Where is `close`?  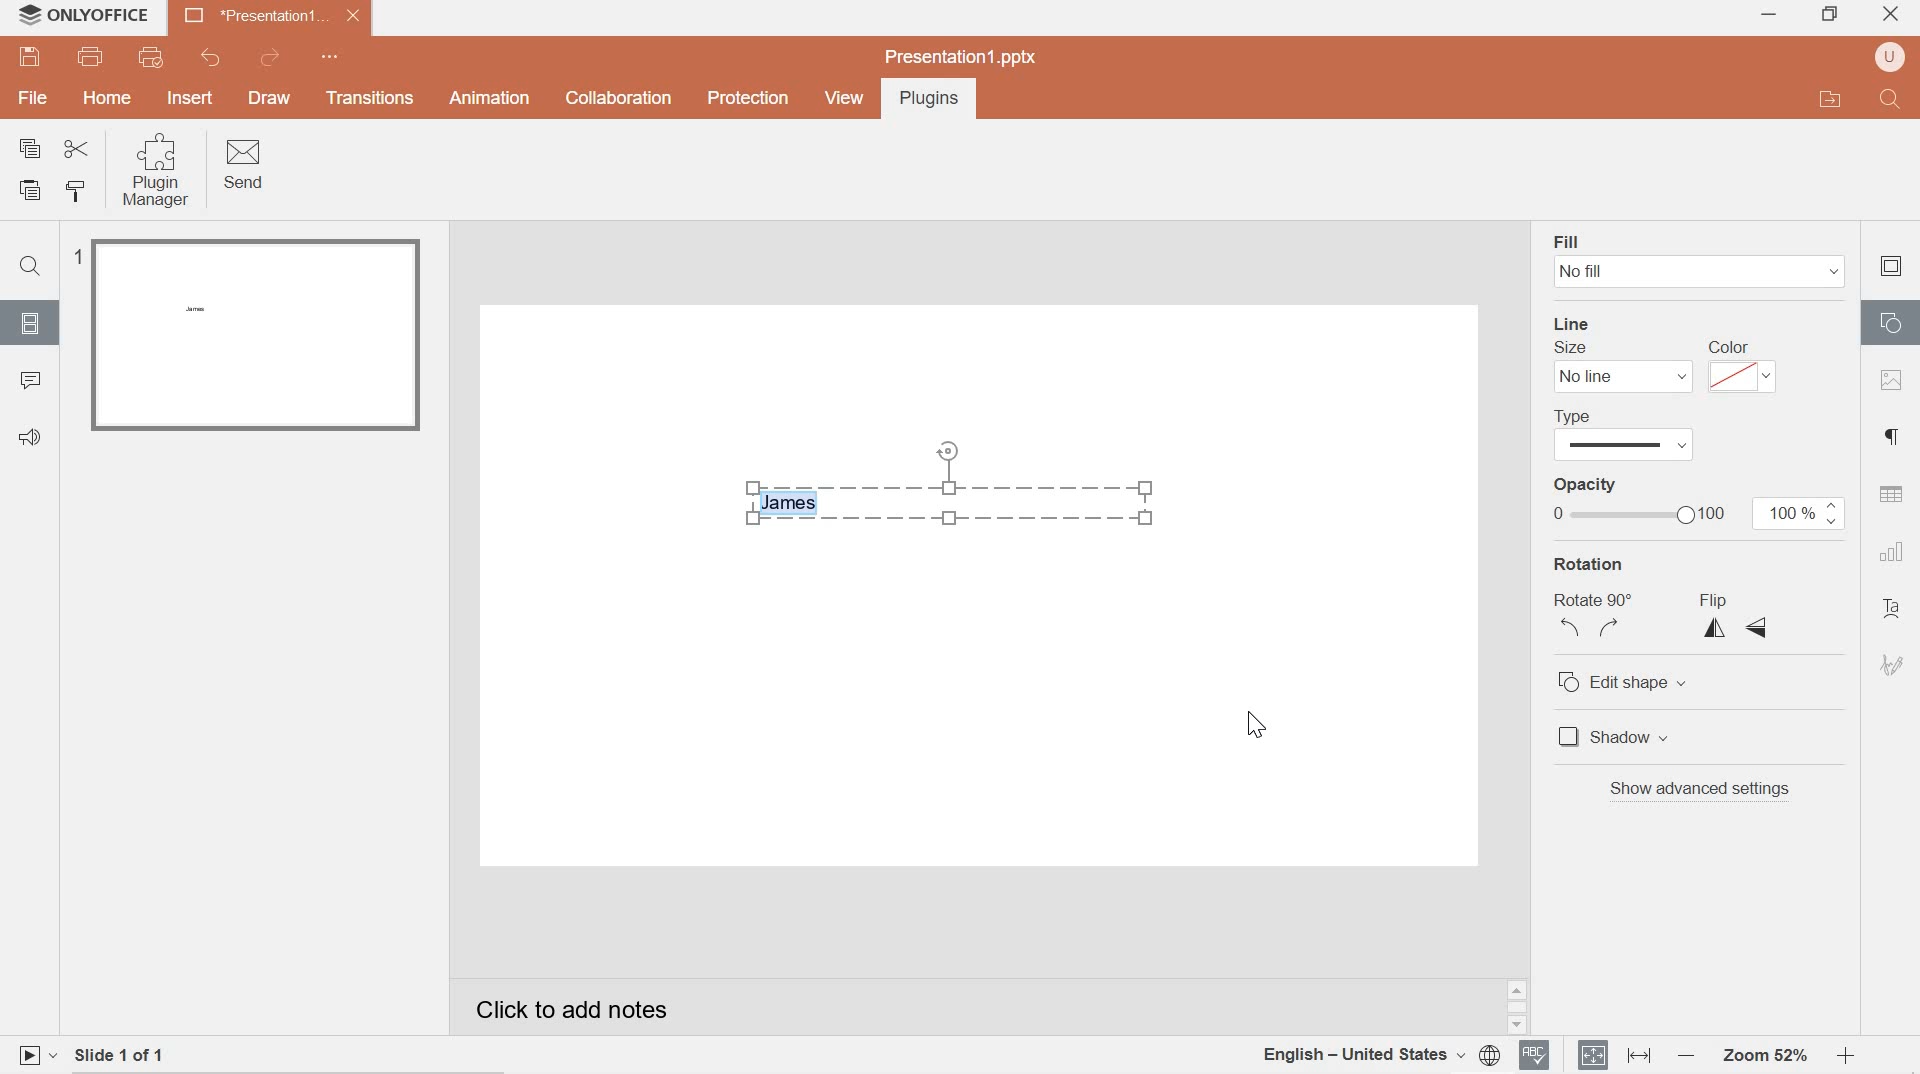
close is located at coordinates (1894, 11).